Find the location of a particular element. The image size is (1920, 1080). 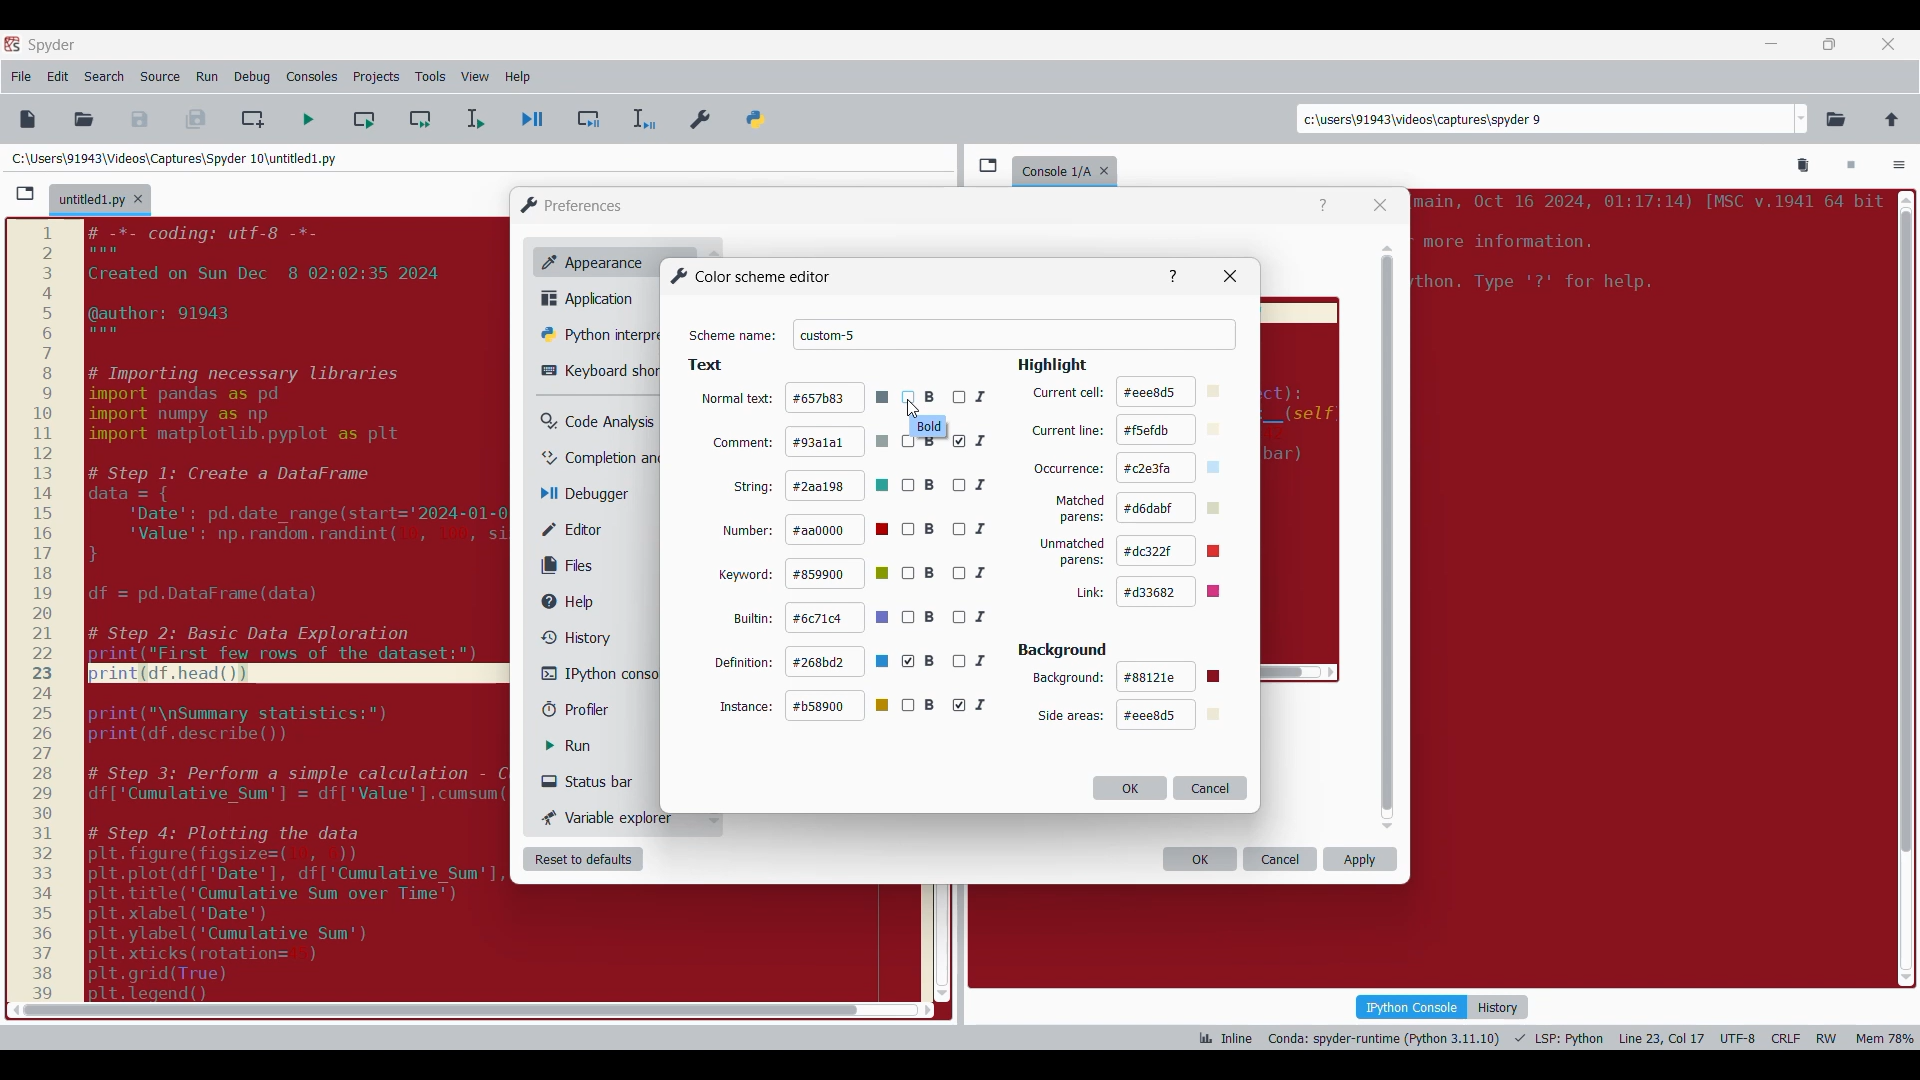

Change to parent directory is located at coordinates (1892, 119).